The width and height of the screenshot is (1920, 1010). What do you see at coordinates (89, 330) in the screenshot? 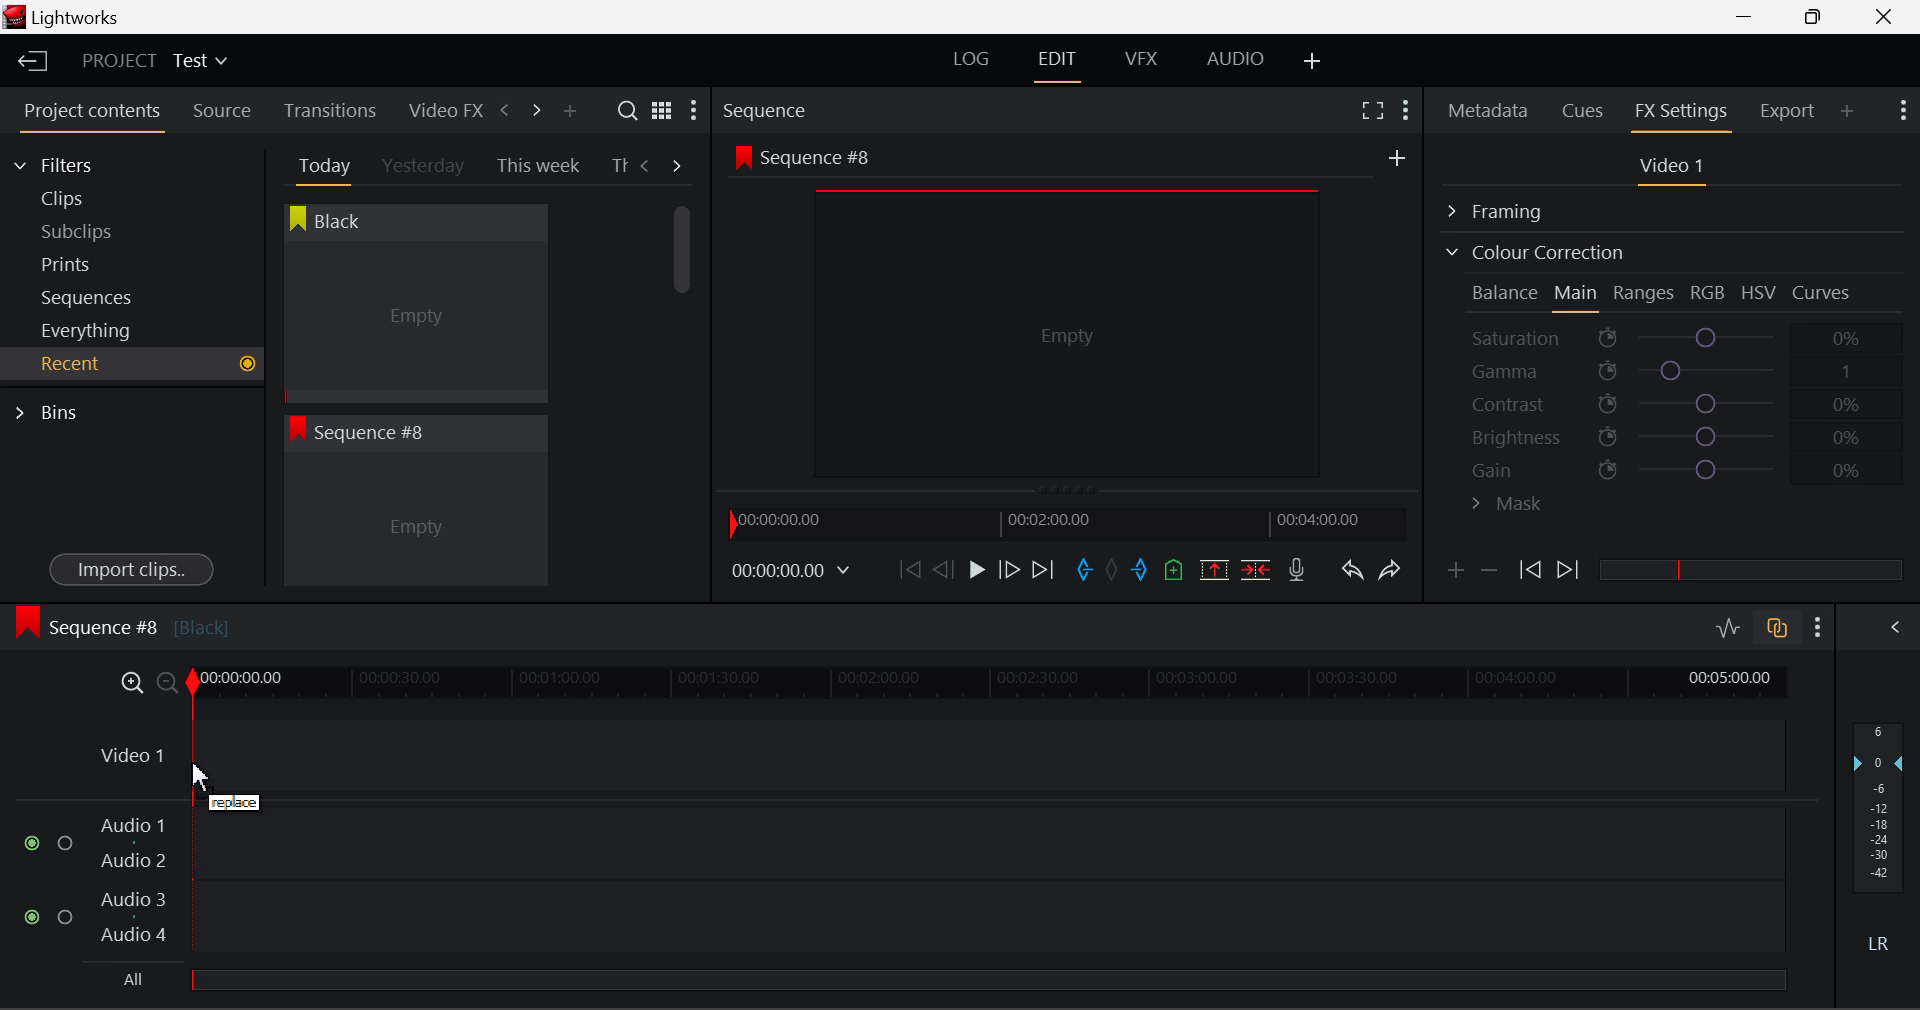
I see `Everything` at bounding box center [89, 330].